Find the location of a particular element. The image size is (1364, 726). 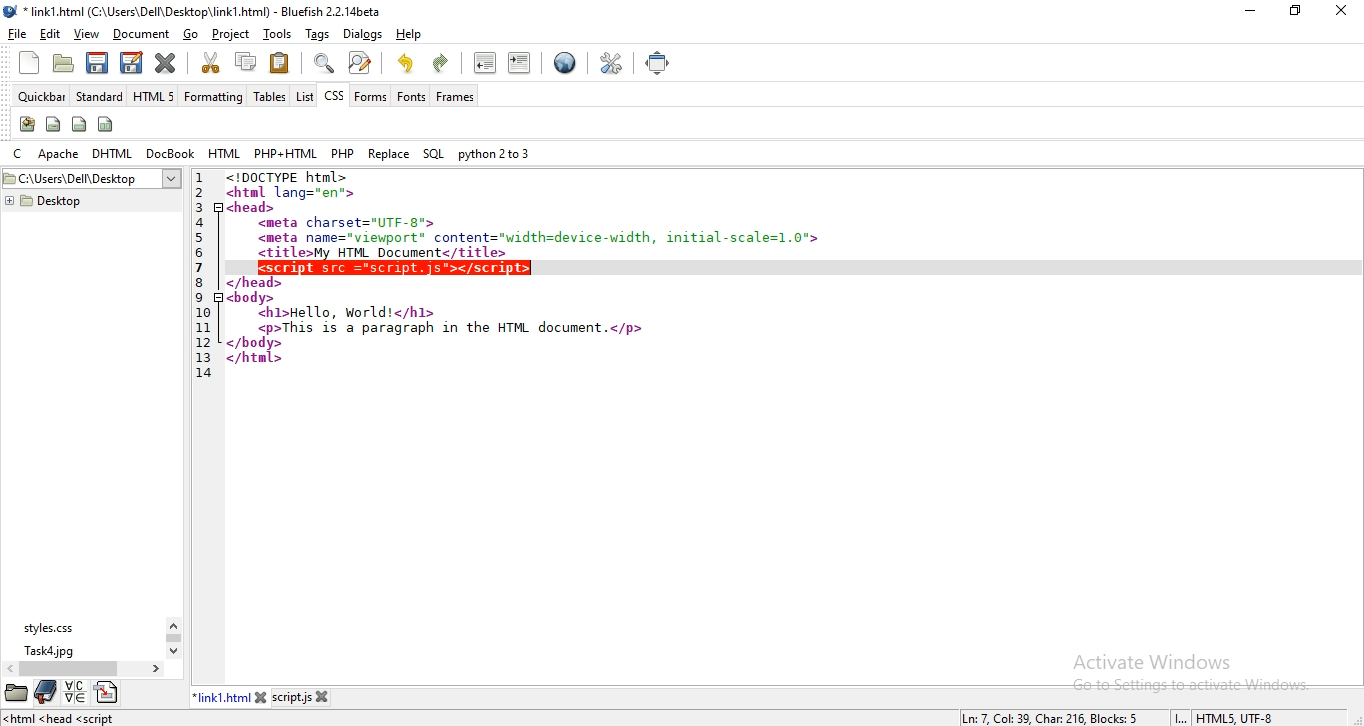

8 is located at coordinates (199, 283).